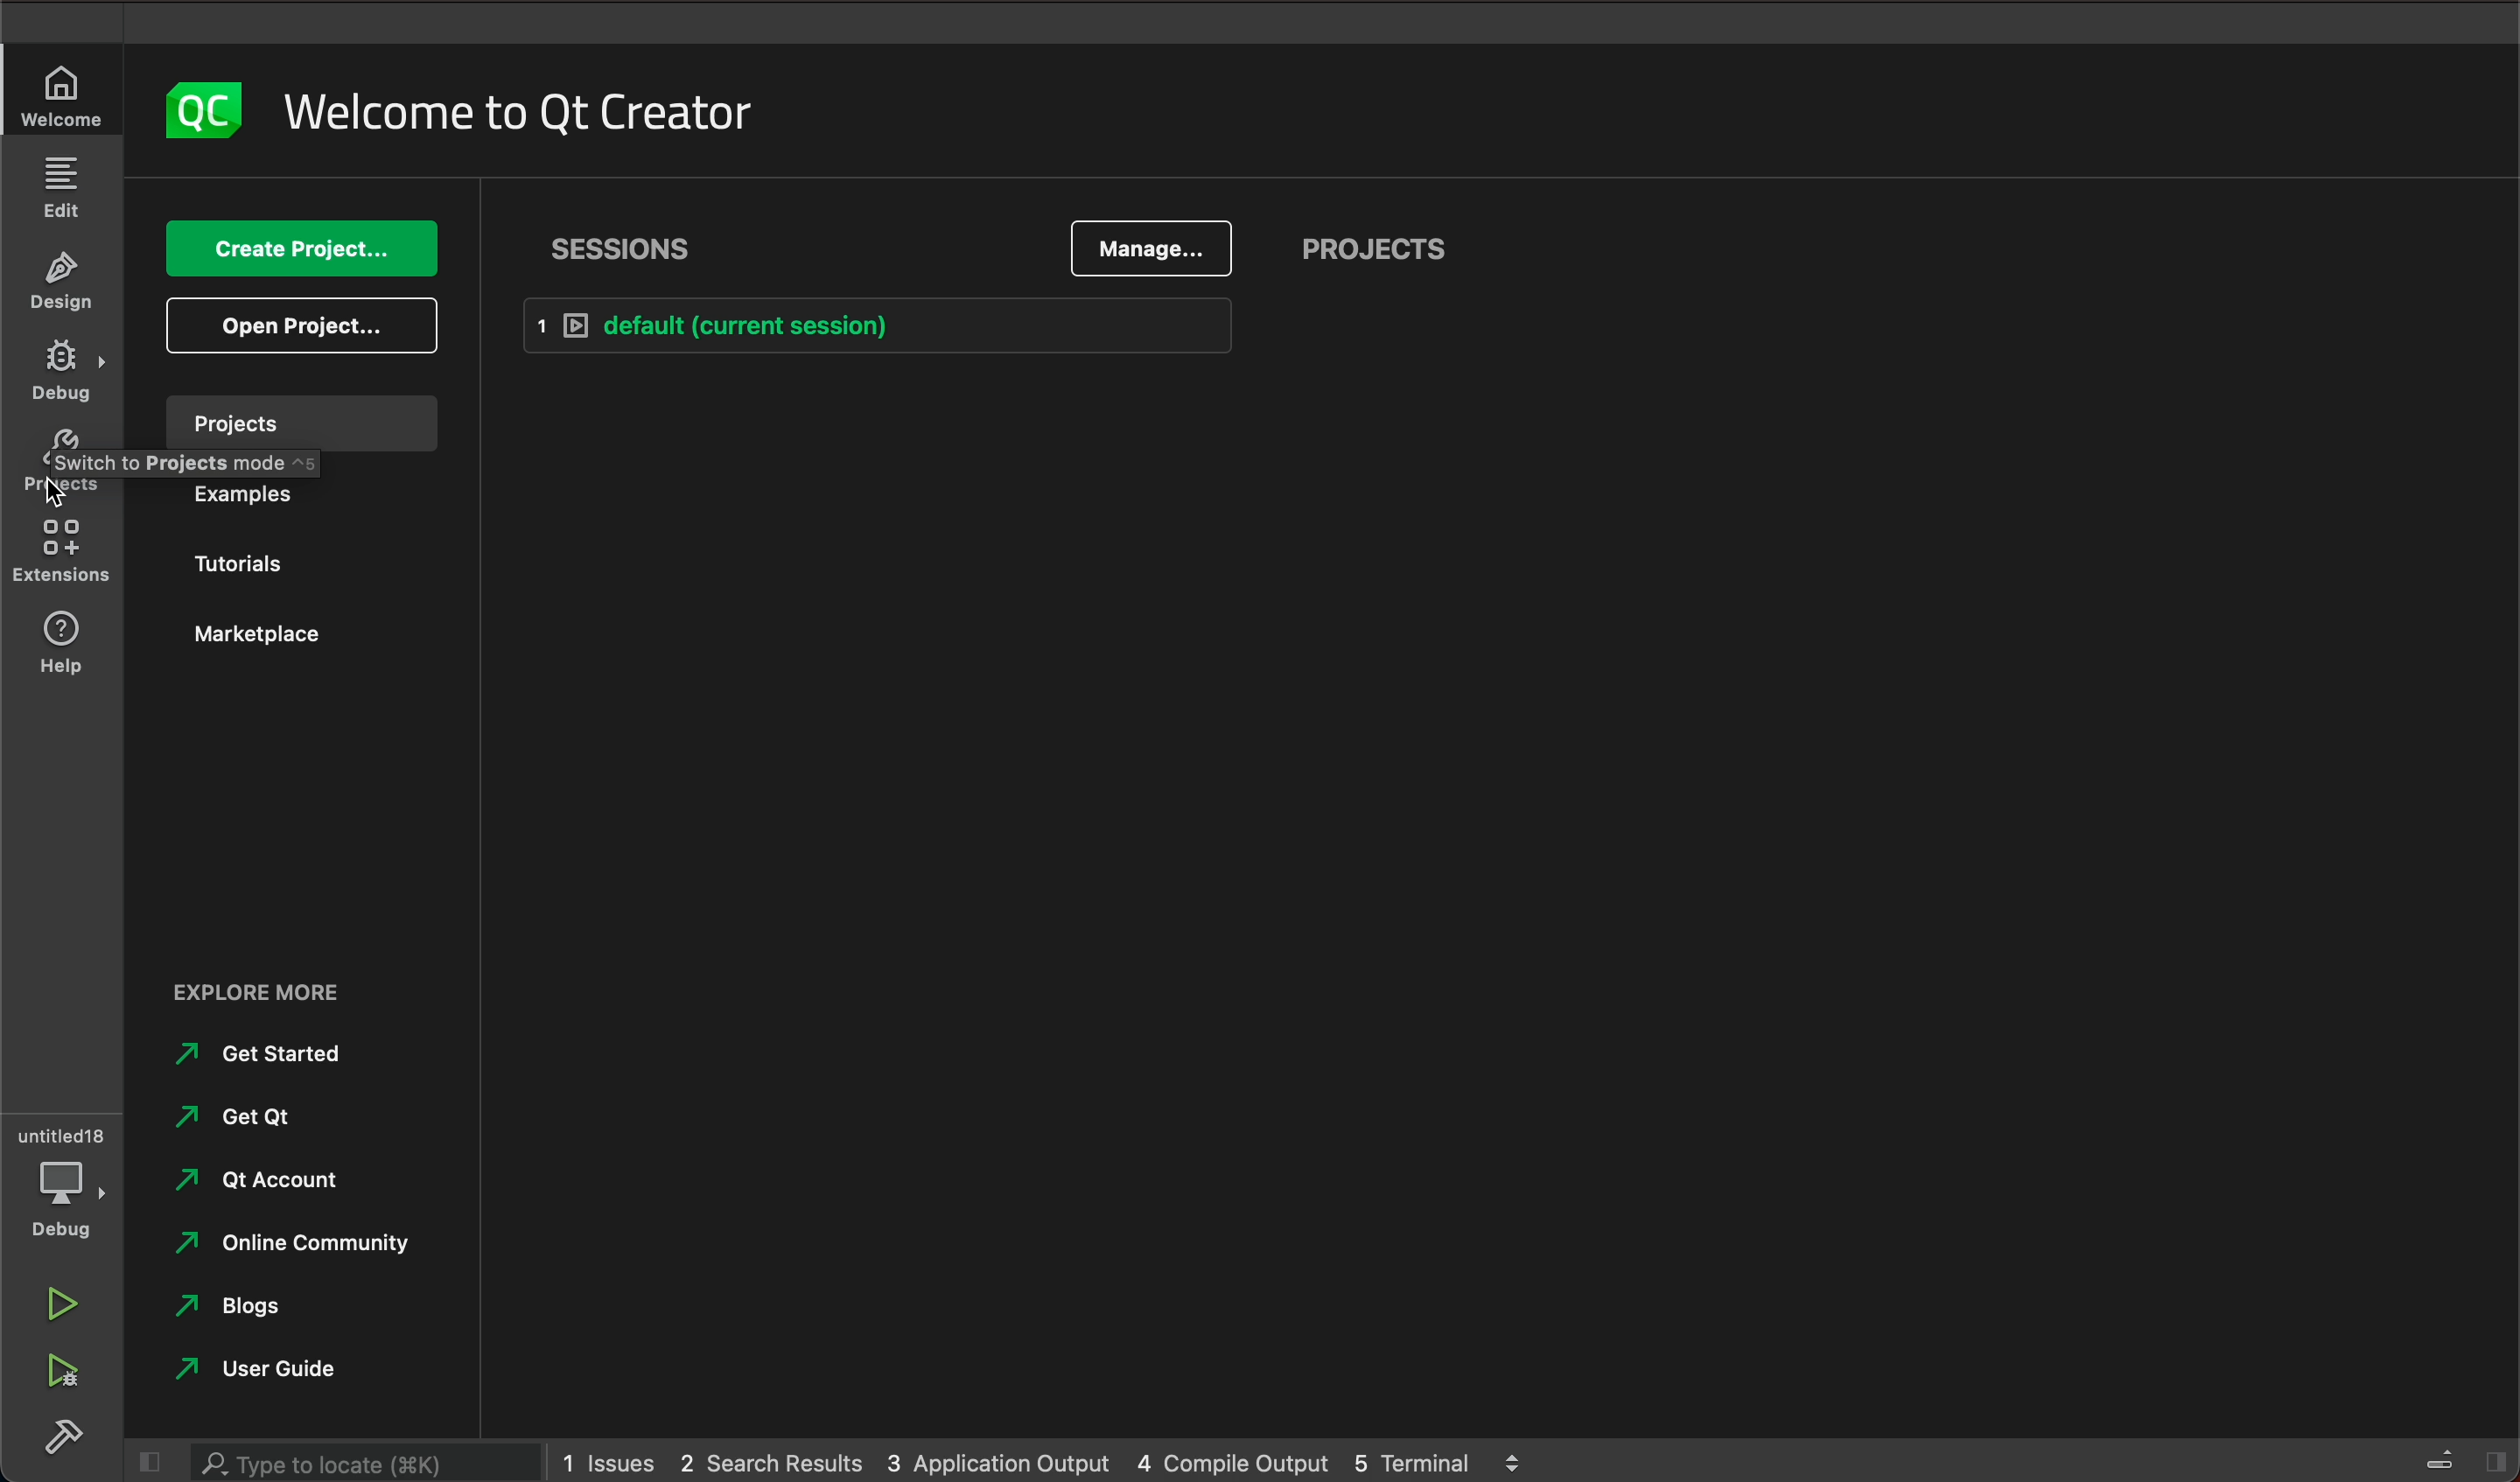  What do you see at coordinates (65, 555) in the screenshot?
I see `extensions` at bounding box center [65, 555].